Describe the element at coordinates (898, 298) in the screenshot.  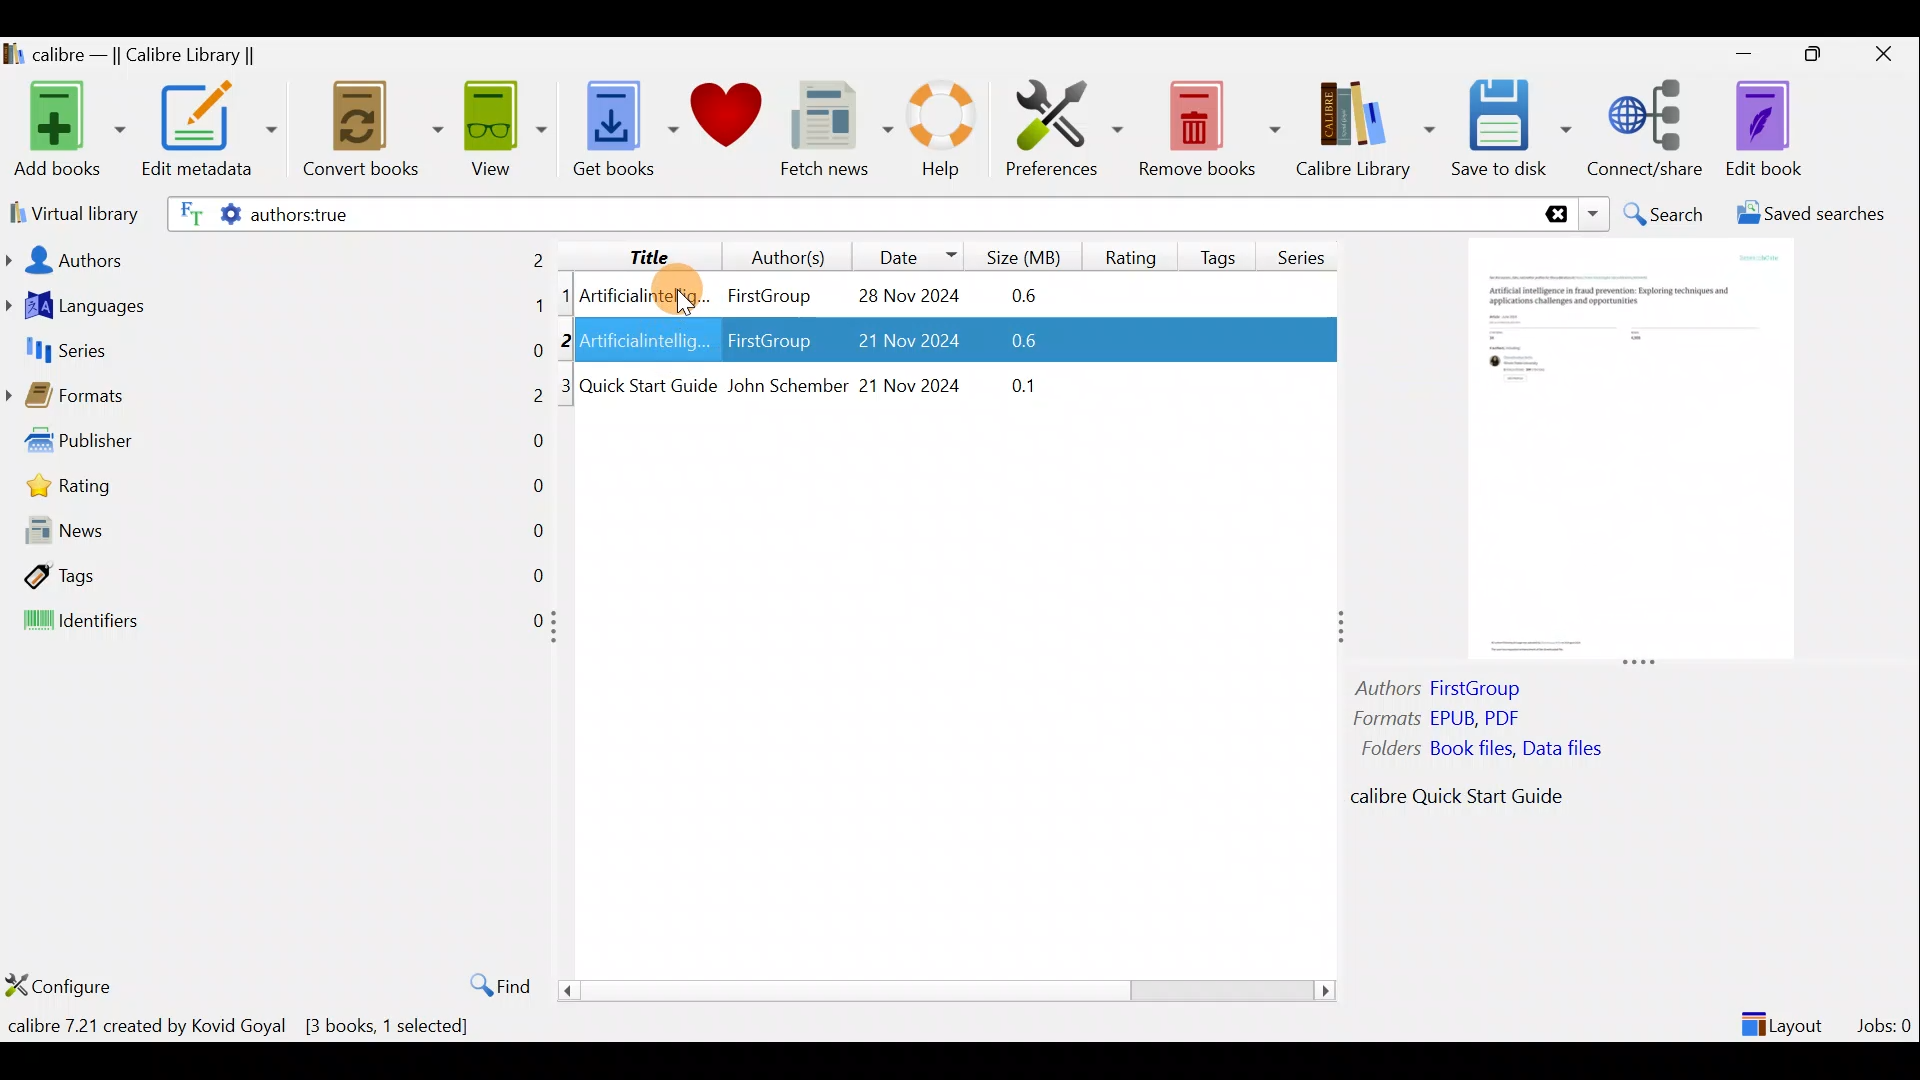
I see `28 Nov 2024` at that location.